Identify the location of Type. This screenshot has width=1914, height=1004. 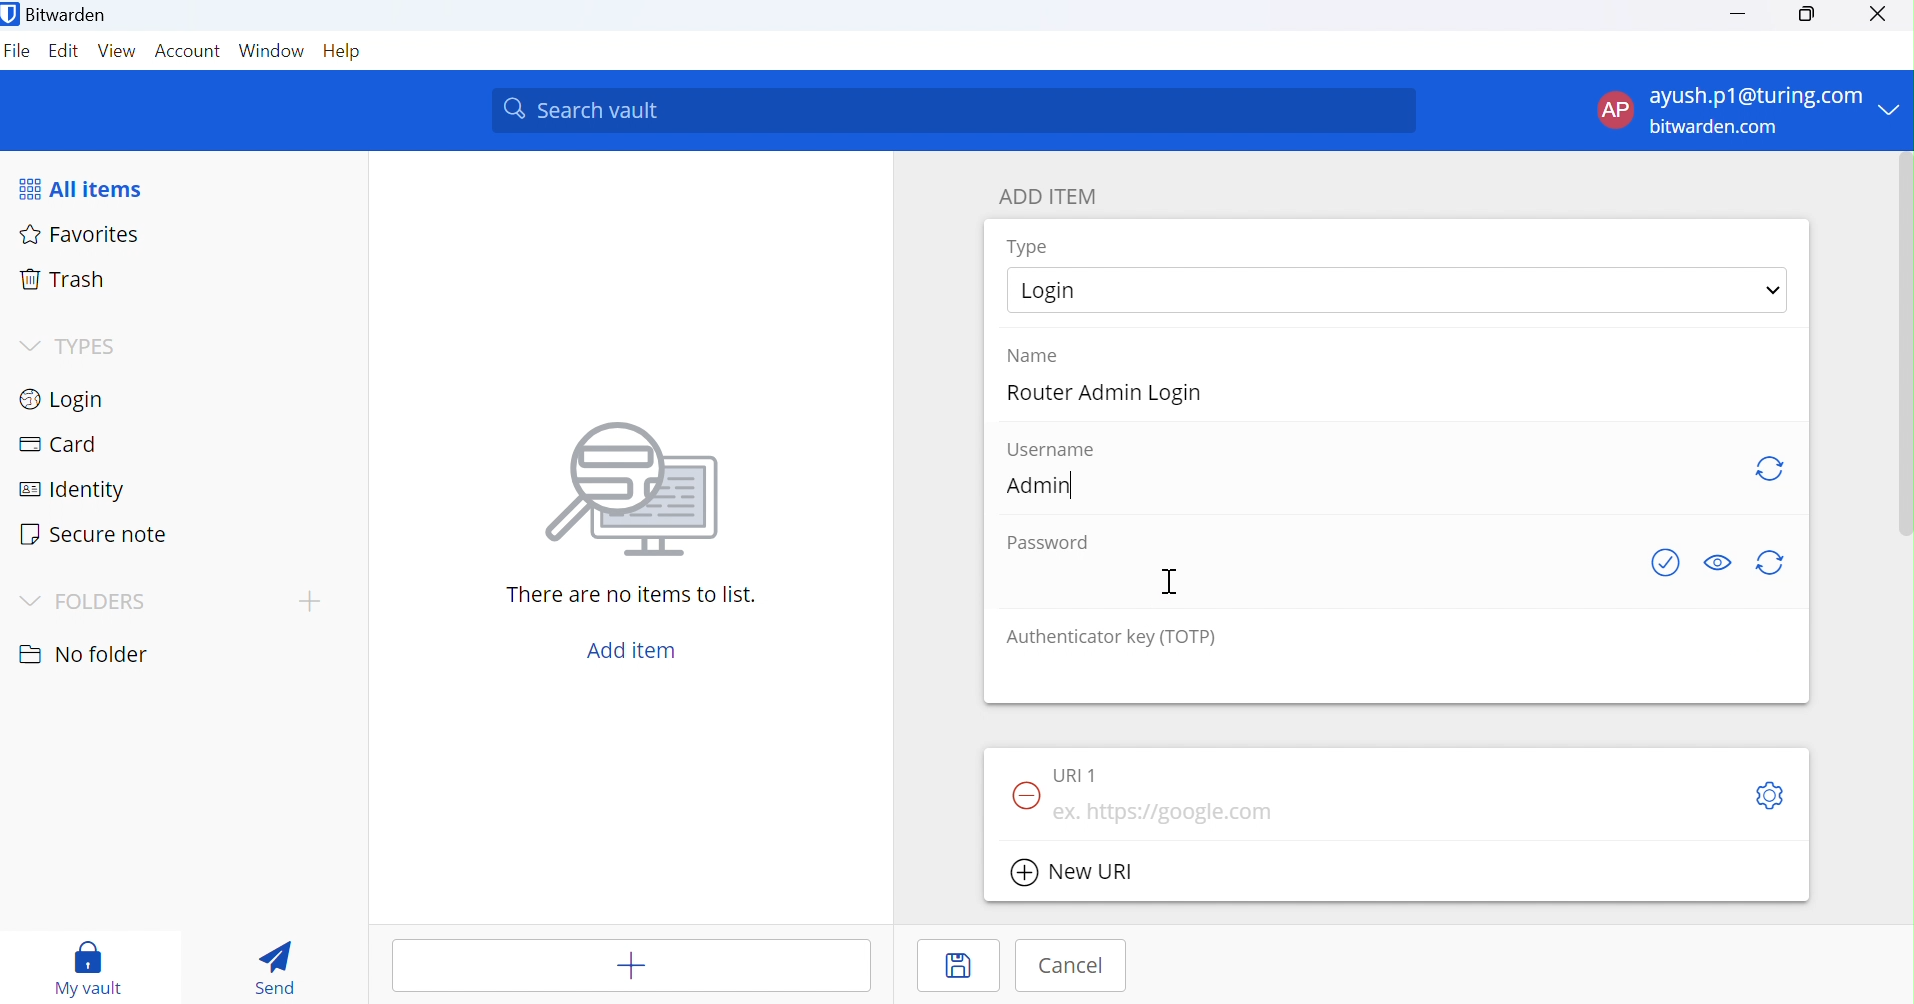
(1028, 246).